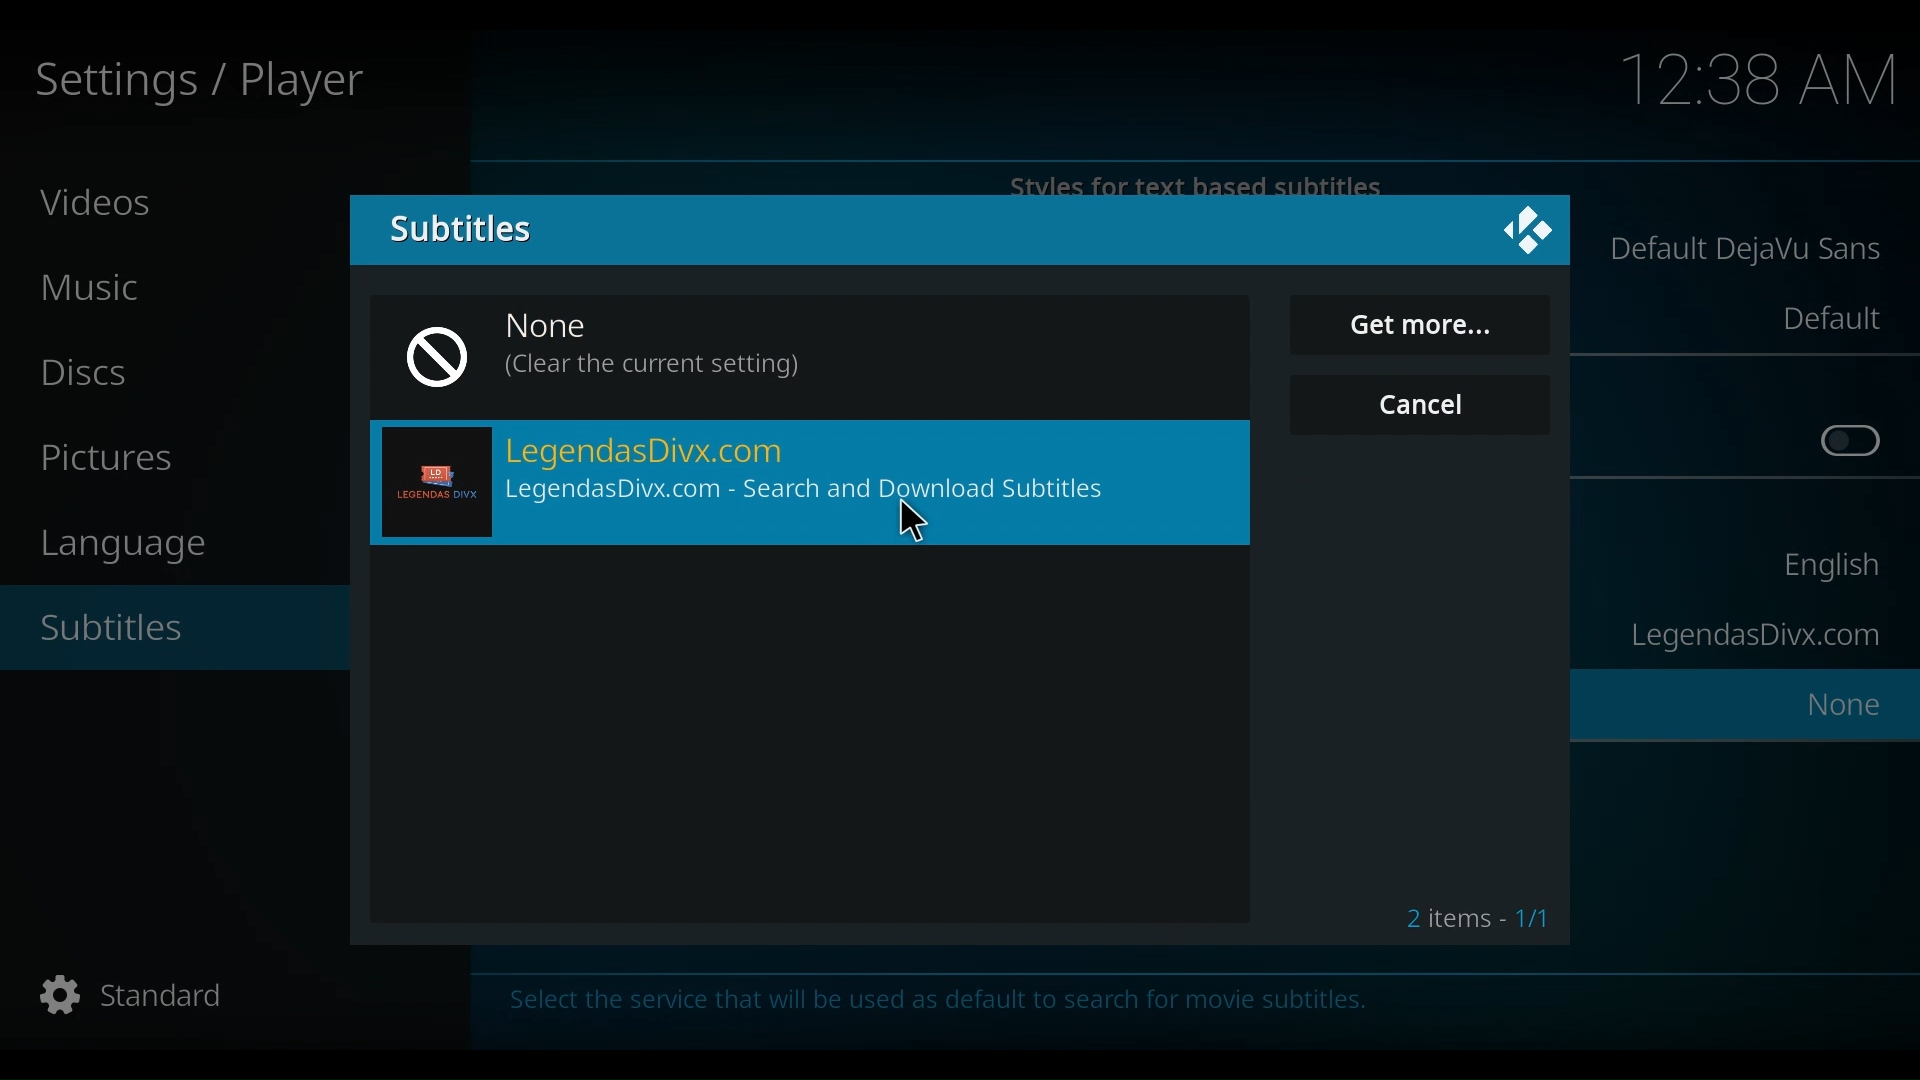 The image size is (1920, 1080). What do you see at coordinates (94, 373) in the screenshot?
I see `Discs` at bounding box center [94, 373].